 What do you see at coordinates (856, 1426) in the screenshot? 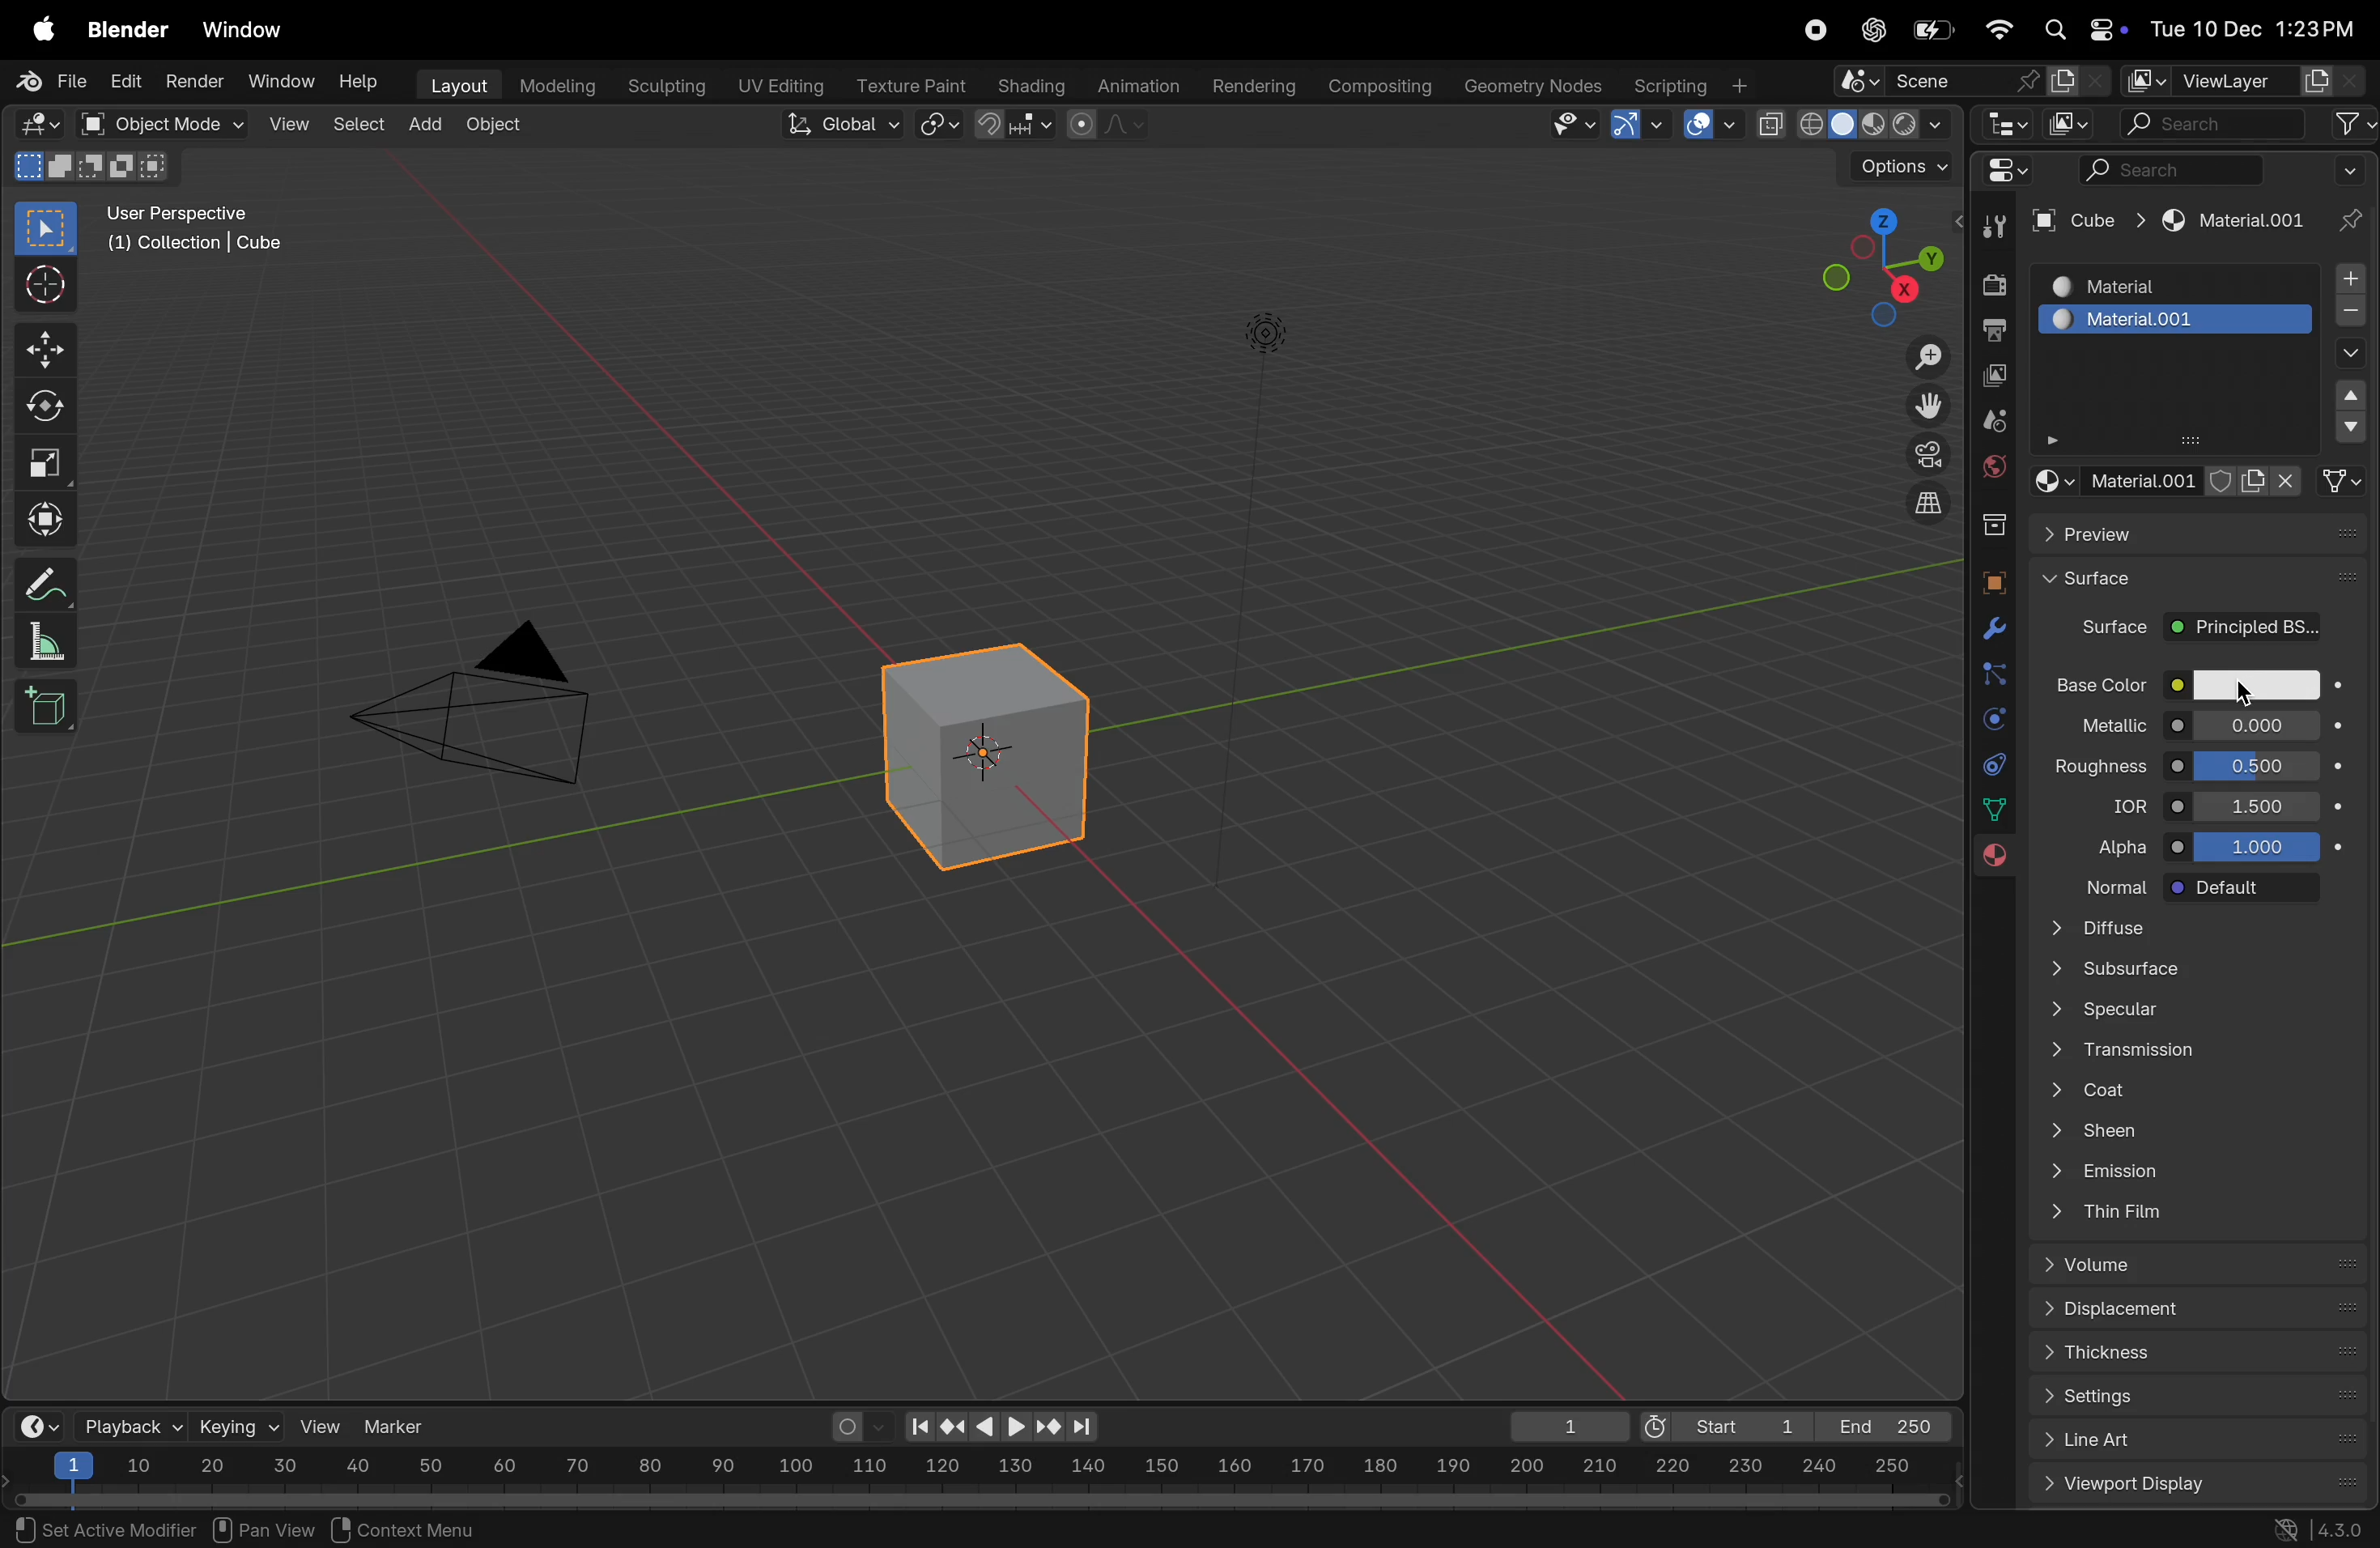
I see `auto keying` at bounding box center [856, 1426].